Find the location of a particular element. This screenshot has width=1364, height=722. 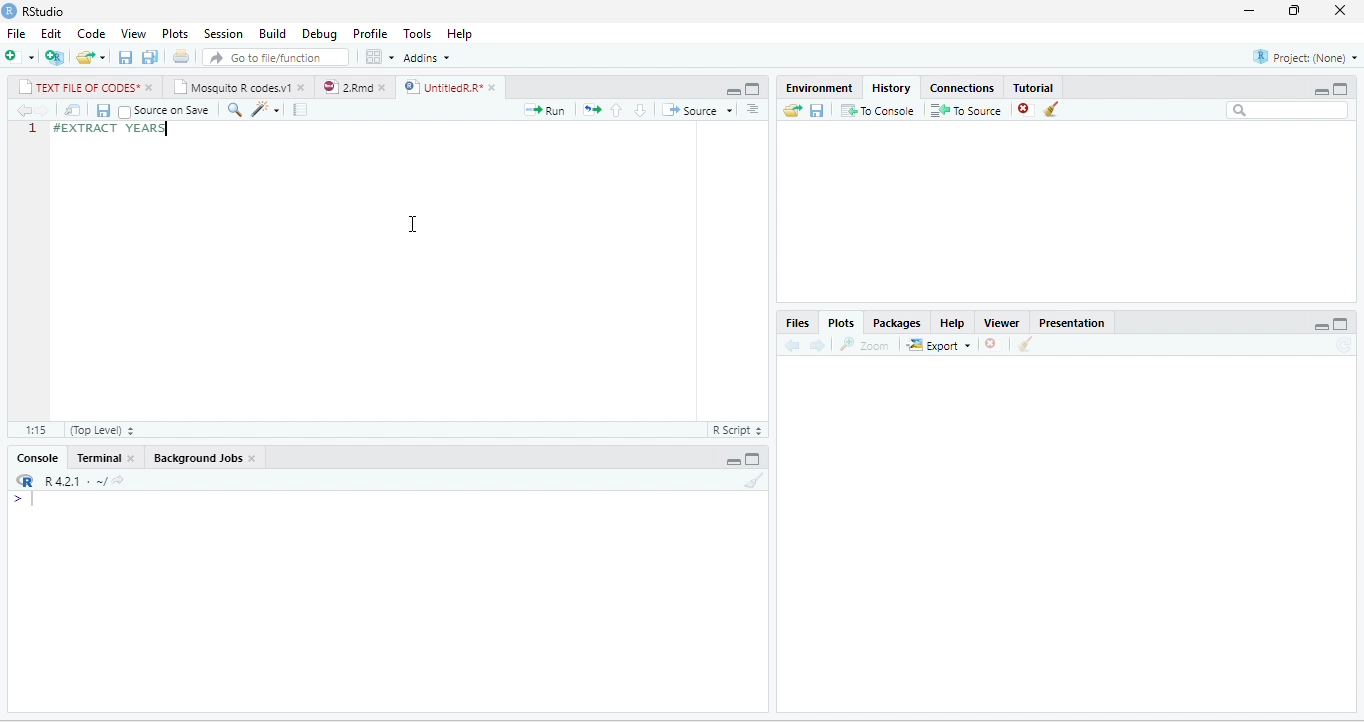

code tools is located at coordinates (265, 109).